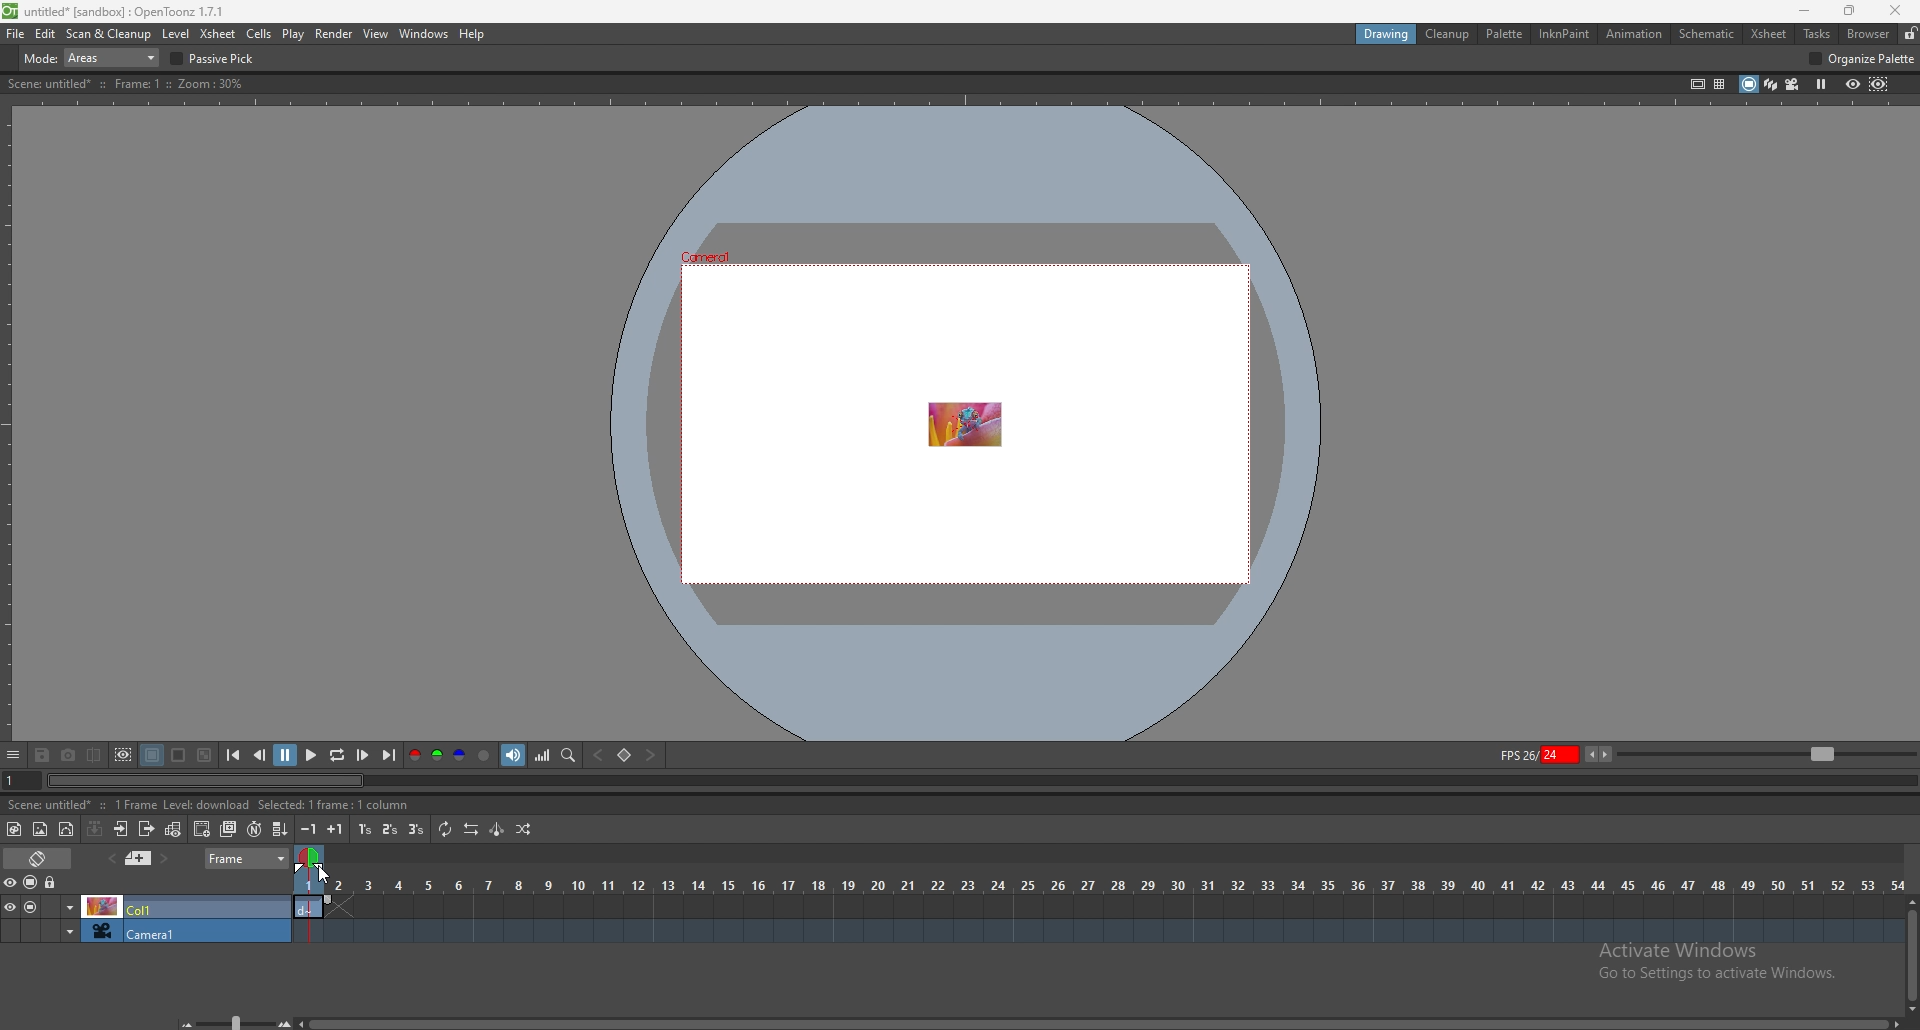 The image size is (1920, 1030). I want to click on resize, so click(1849, 11).